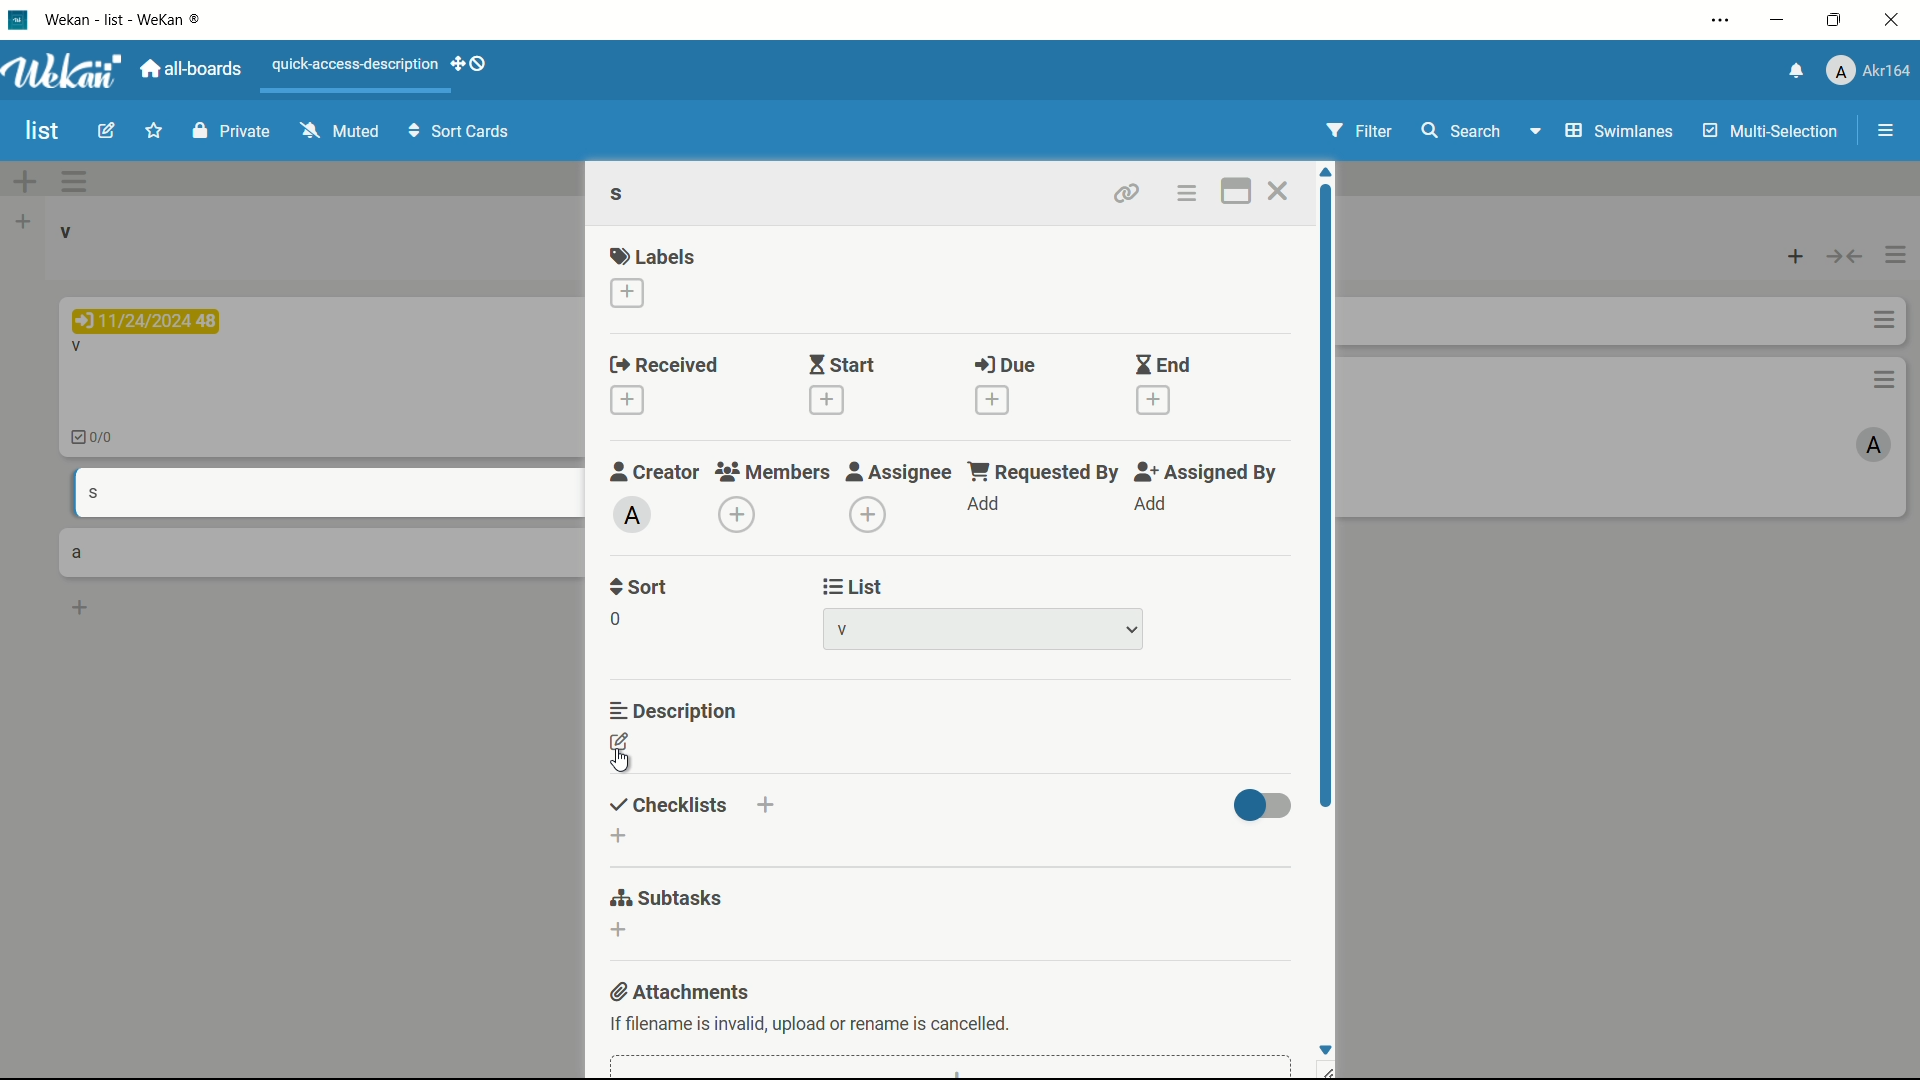  Describe the element at coordinates (1771, 132) in the screenshot. I see `multi-selection` at that location.